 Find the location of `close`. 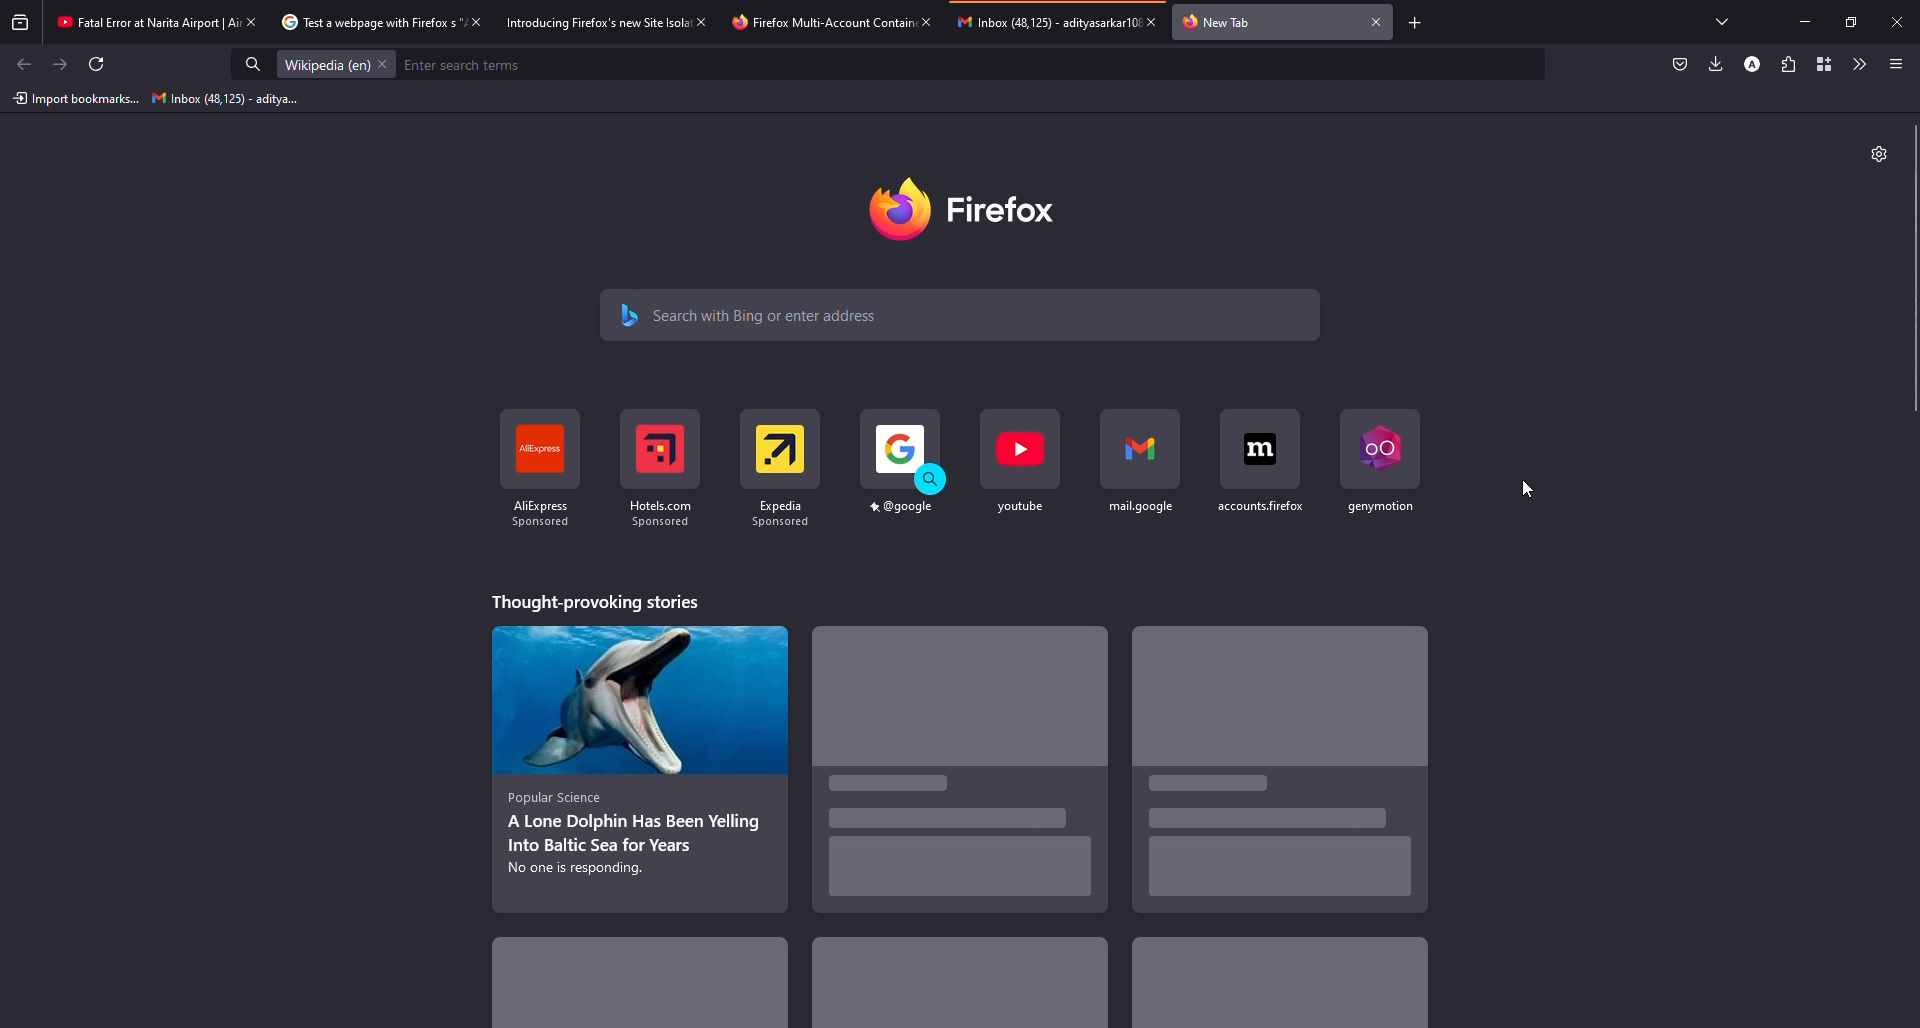

close is located at coordinates (928, 20).